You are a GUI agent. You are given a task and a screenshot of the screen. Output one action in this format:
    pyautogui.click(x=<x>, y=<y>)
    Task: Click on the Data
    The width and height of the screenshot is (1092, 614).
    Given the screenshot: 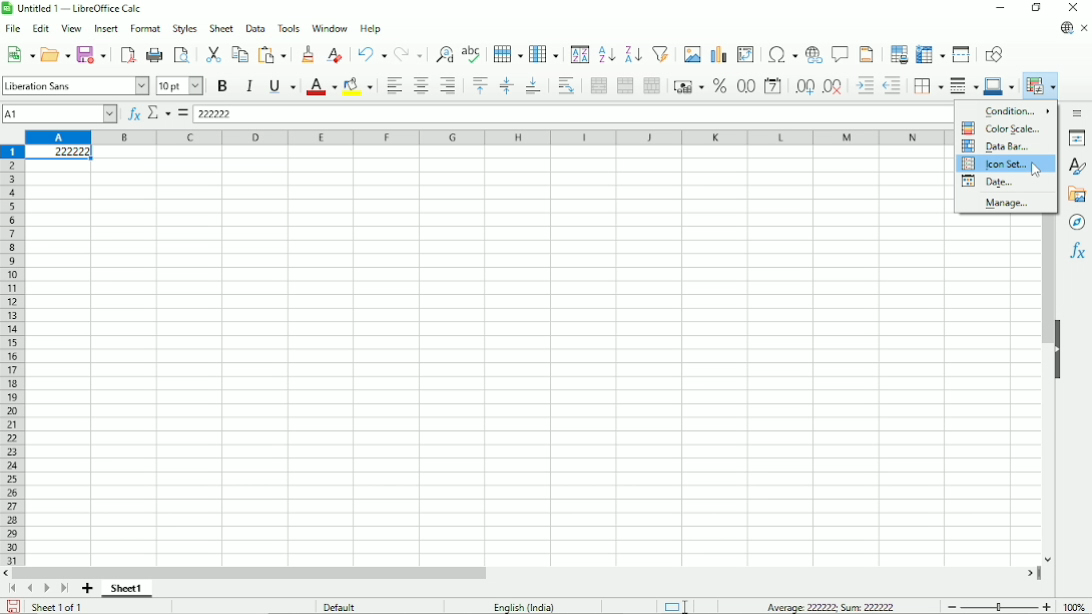 What is the action you would take?
    pyautogui.click(x=253, y=27)
    